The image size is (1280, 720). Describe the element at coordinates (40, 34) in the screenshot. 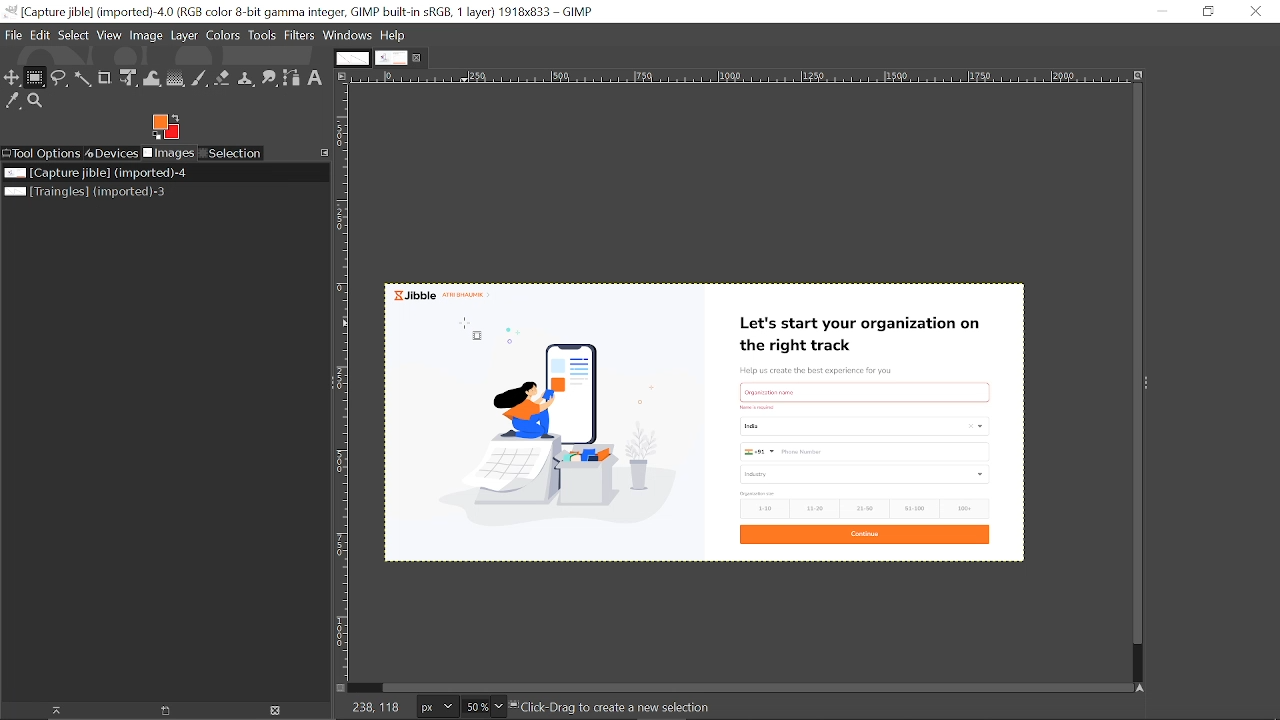

I see `Edit` at that location.